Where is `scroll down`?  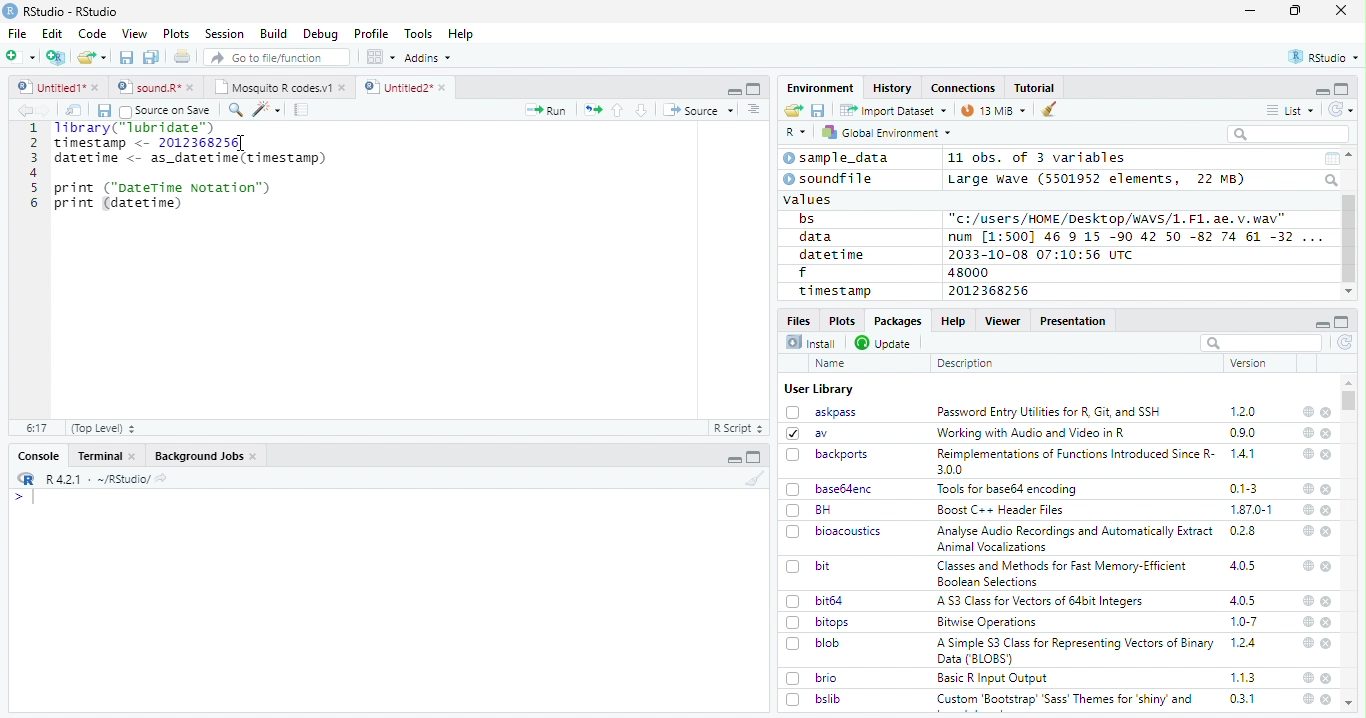 scroll down is located at coordinates (1348, 292).